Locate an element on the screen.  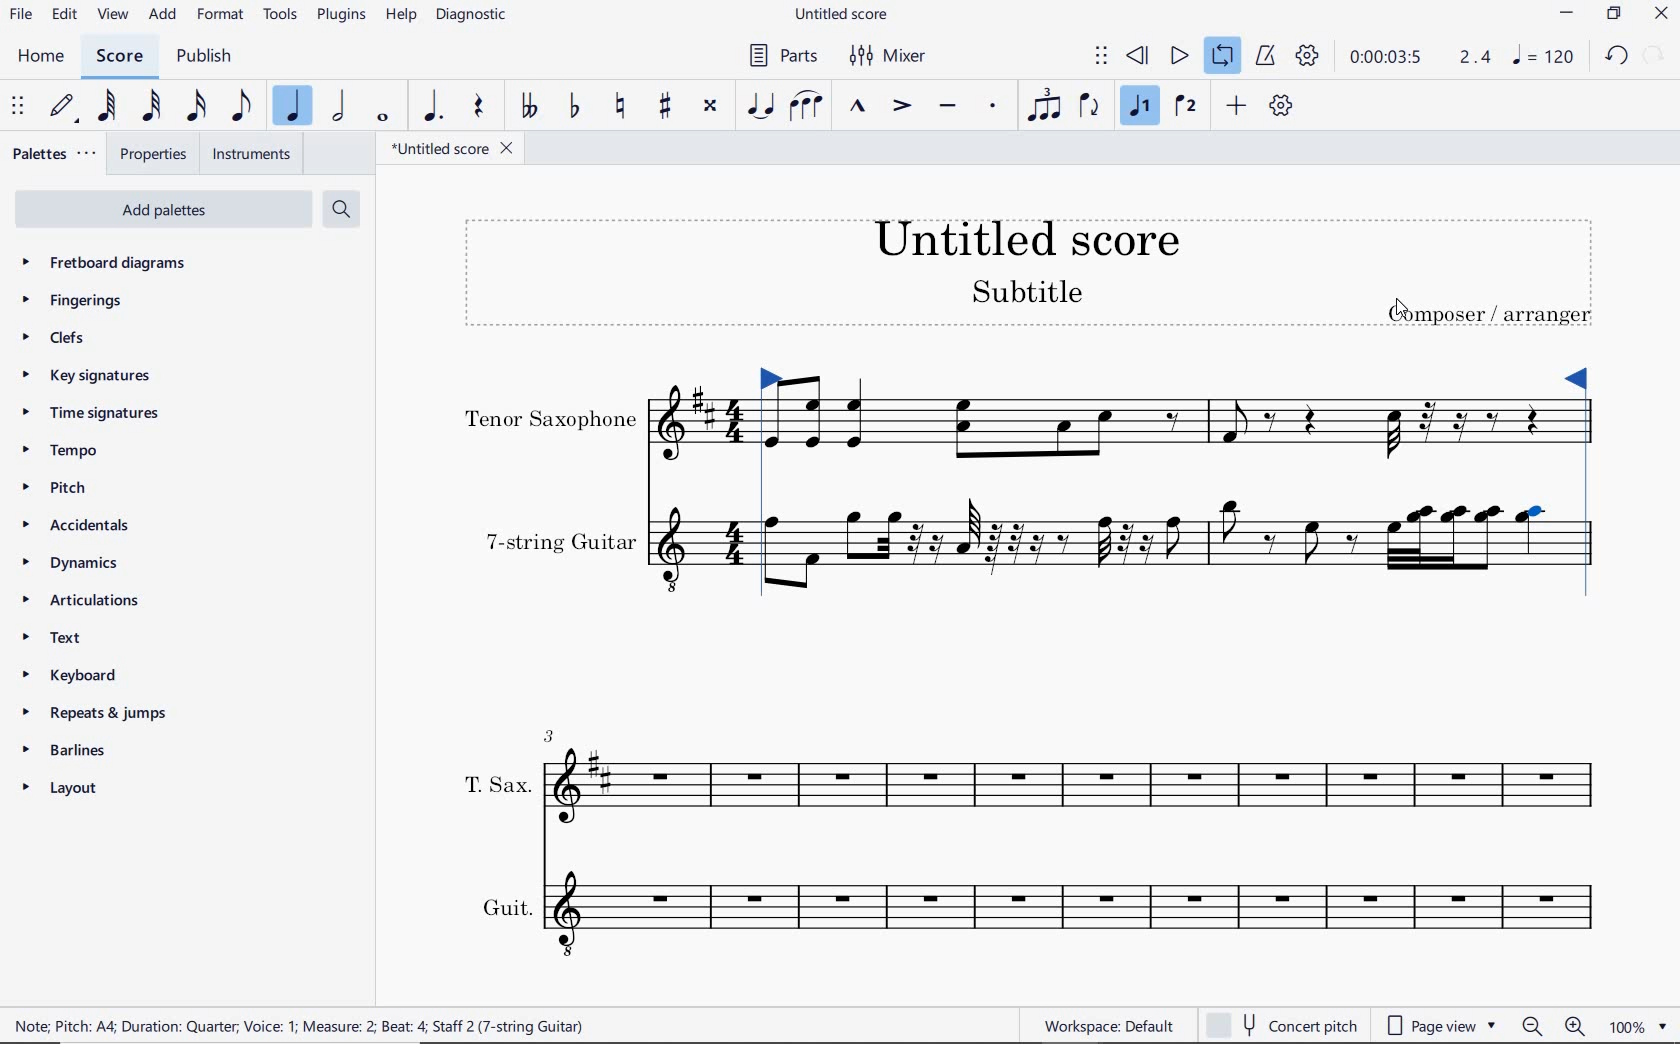
VOICE 2 is located at coordinates (1188, 107).